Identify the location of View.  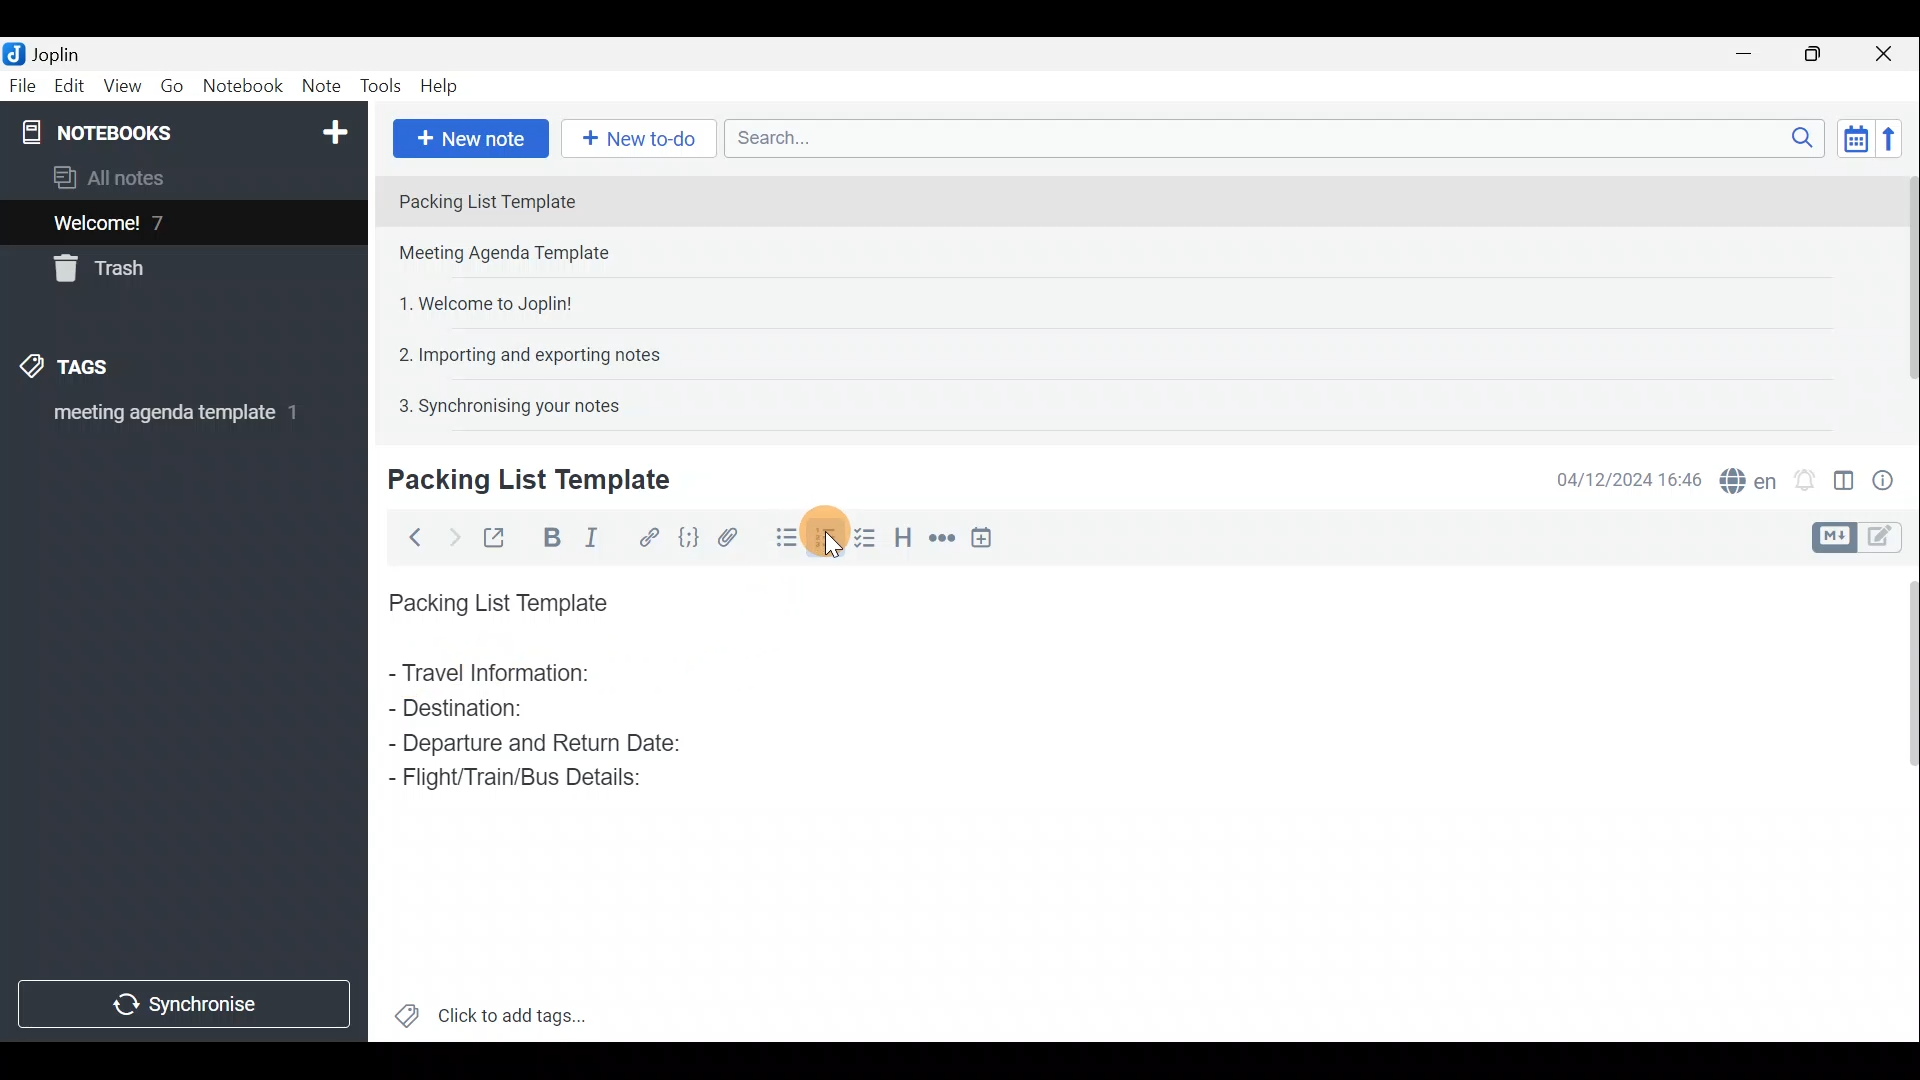
(124, 86).